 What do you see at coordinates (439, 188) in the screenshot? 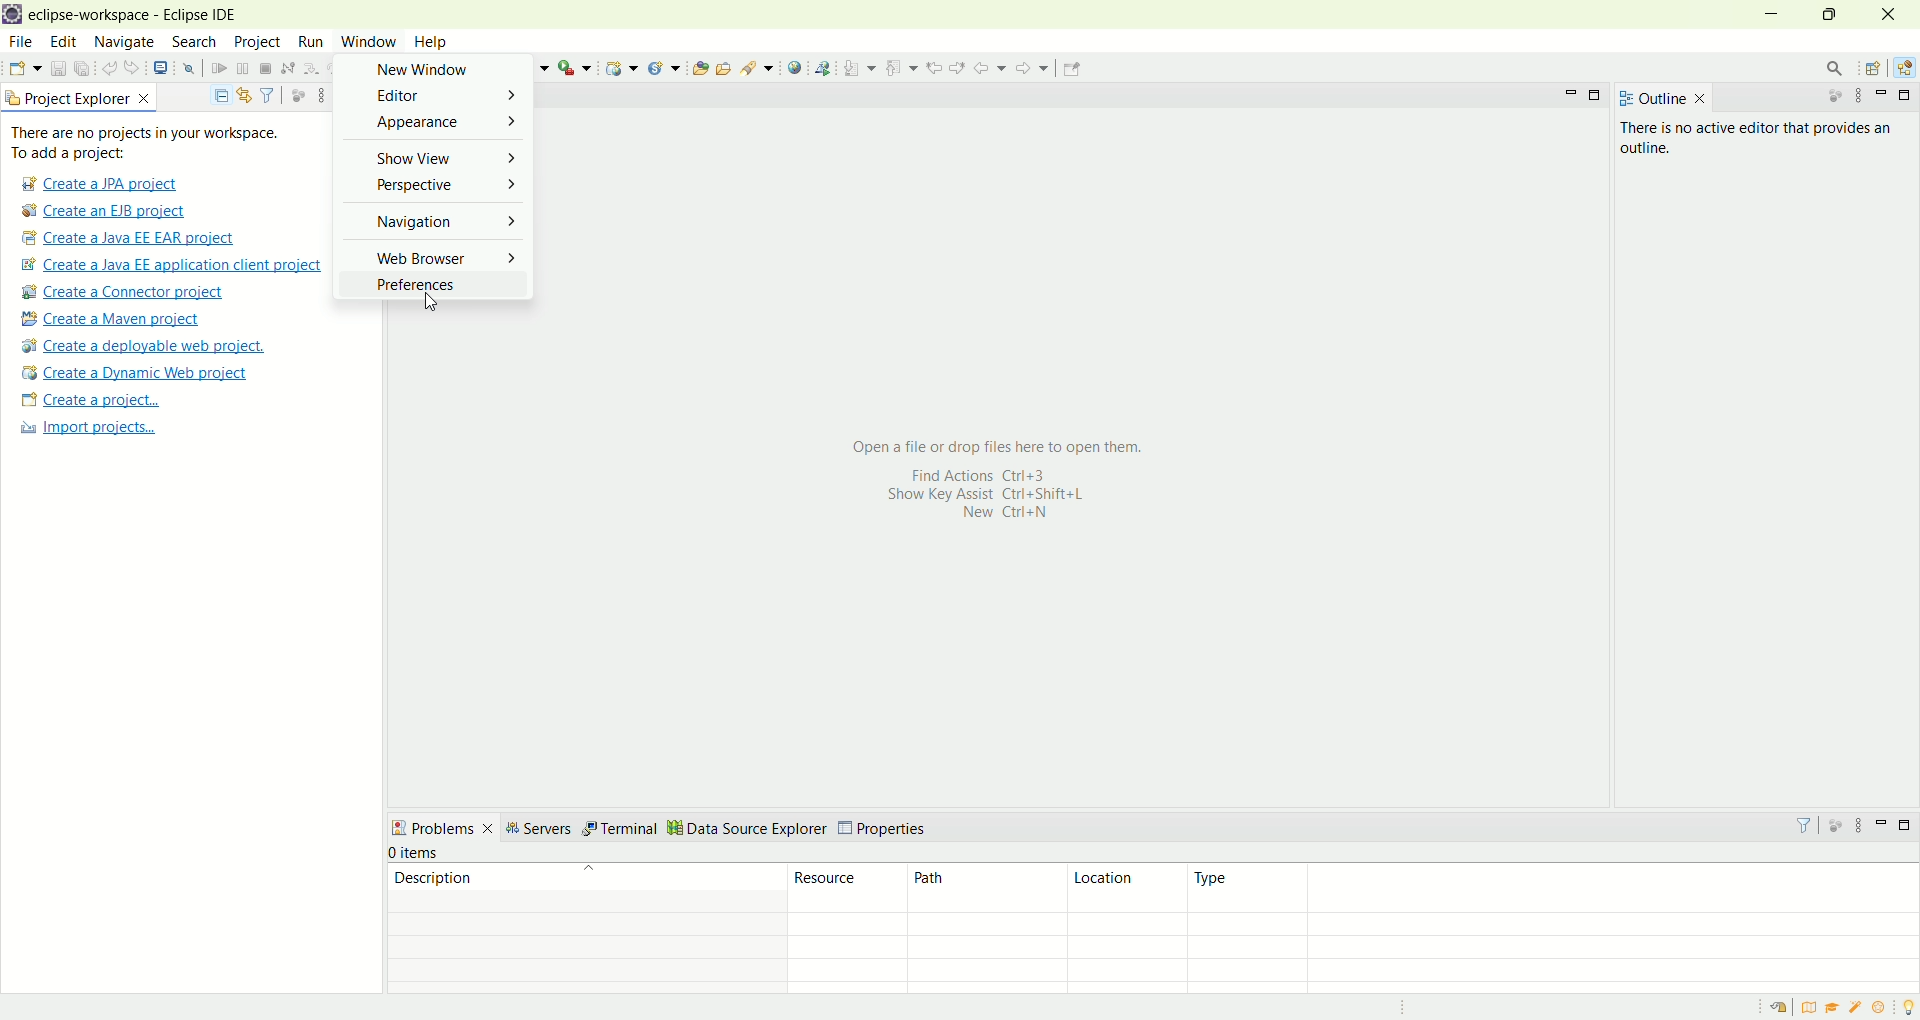
I see `perspective` at bounding box center [439, 188].